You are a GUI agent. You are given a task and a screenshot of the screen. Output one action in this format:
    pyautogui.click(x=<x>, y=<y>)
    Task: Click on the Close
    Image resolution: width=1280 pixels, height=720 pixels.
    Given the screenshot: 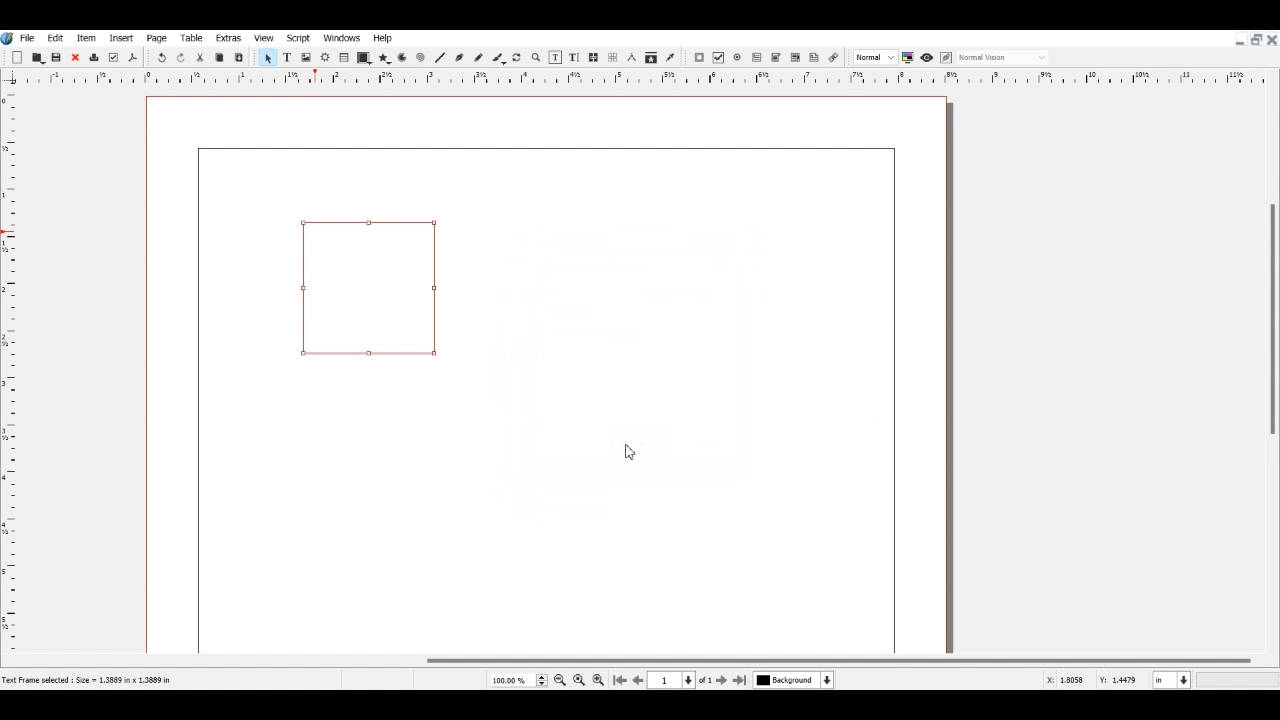 What is the action you would take?
    pyautogui.click(x=1272, y=39)
    